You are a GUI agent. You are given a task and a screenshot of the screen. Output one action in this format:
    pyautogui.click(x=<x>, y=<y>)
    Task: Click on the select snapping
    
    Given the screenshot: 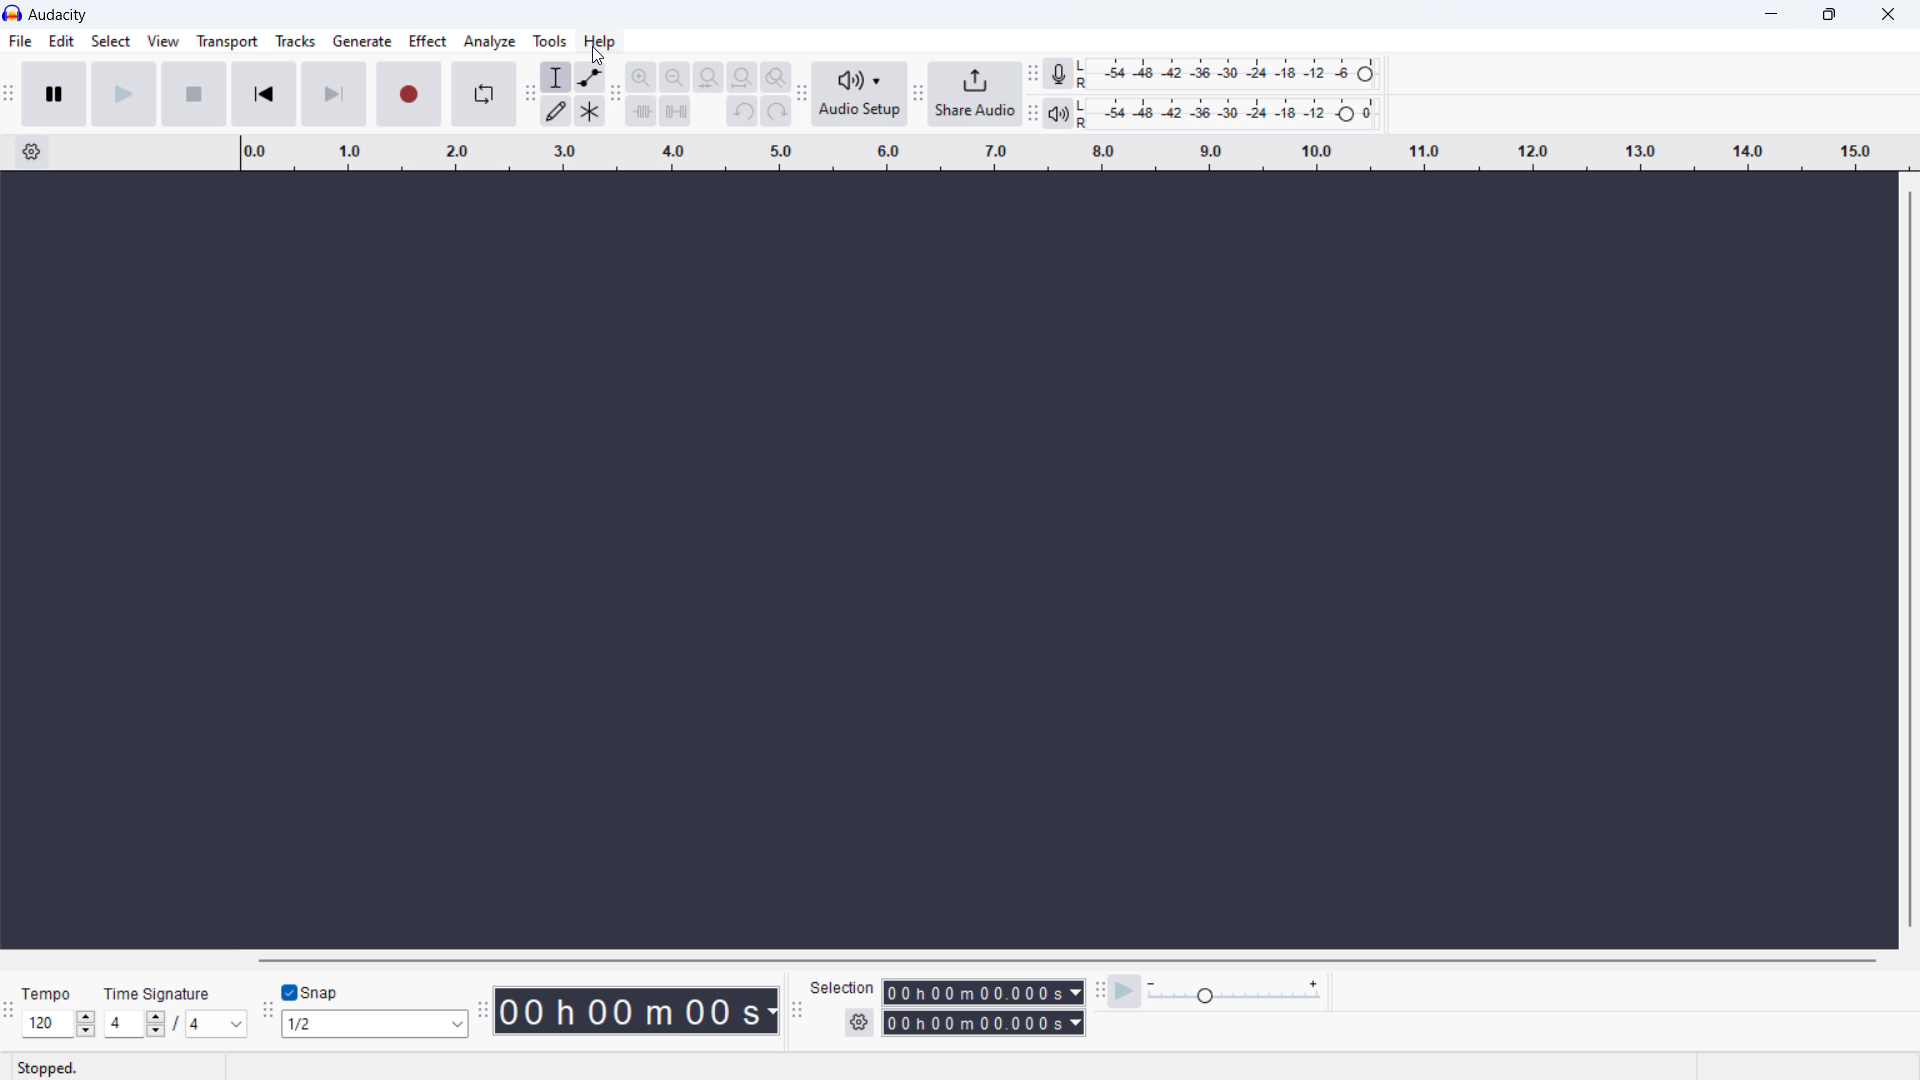 What is the action you would take?
    pyautogui.click(x=375, y=1024)
    